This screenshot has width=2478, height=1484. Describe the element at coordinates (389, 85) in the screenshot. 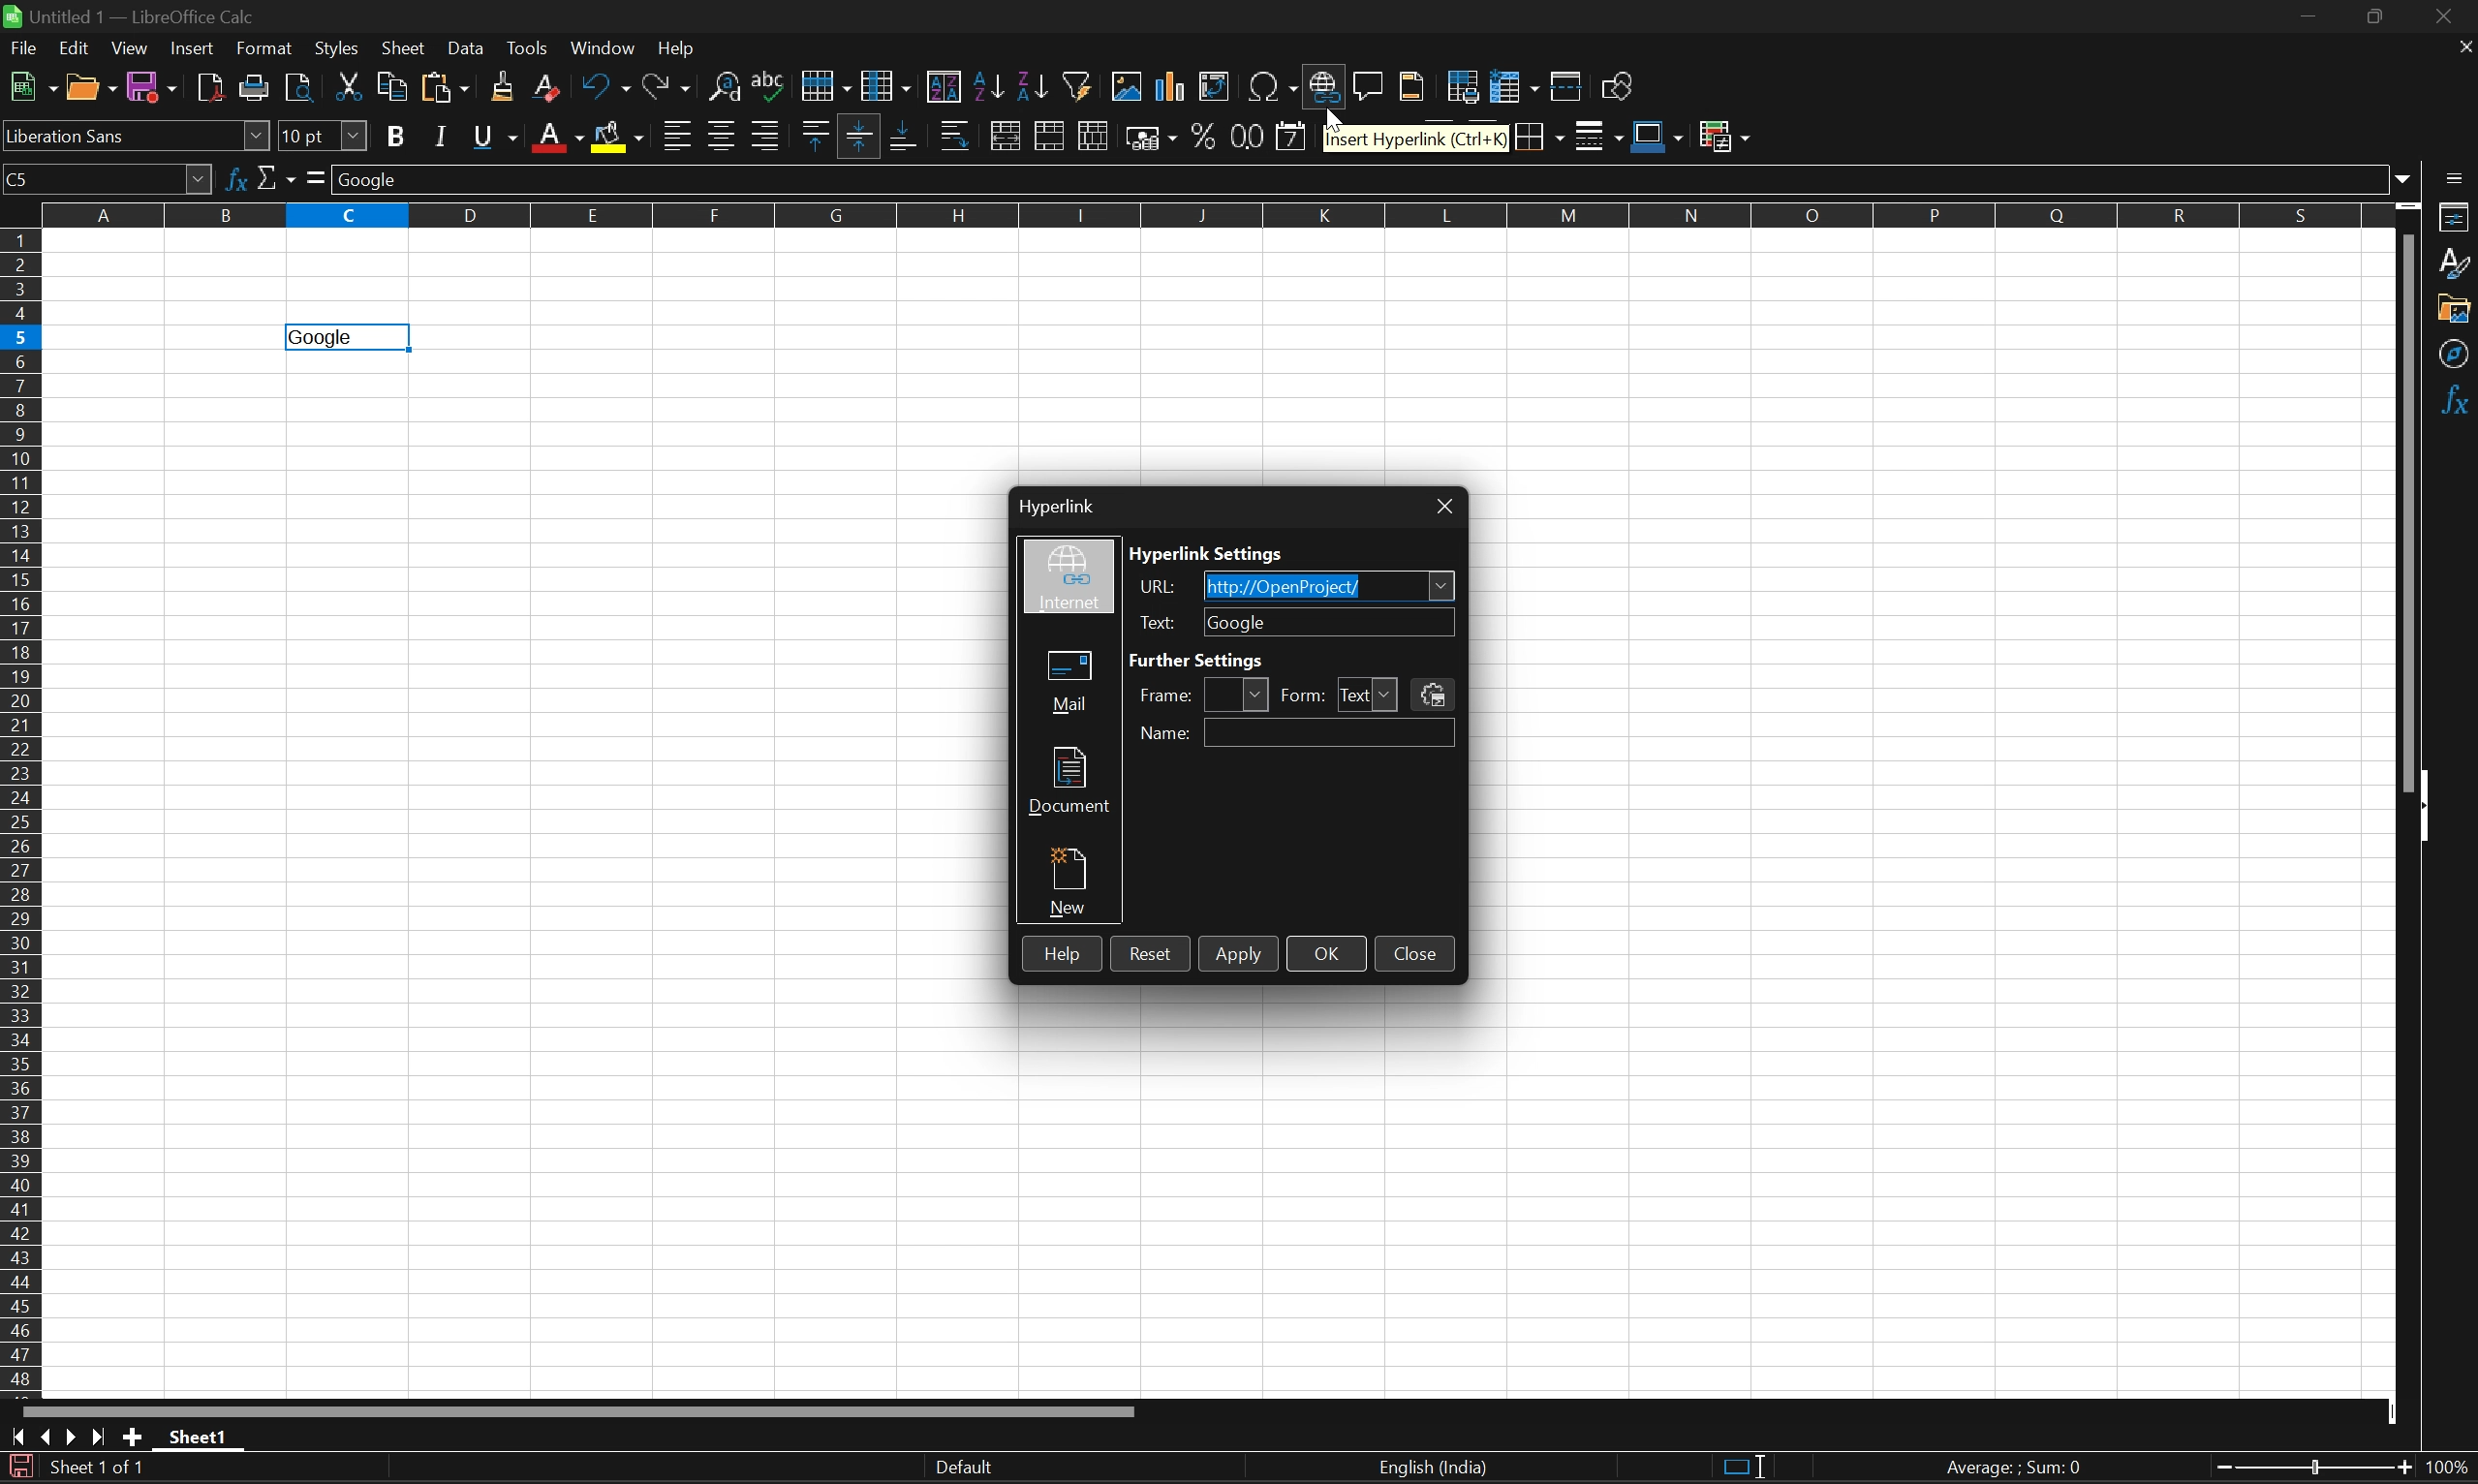

I see `Copy` at that location.